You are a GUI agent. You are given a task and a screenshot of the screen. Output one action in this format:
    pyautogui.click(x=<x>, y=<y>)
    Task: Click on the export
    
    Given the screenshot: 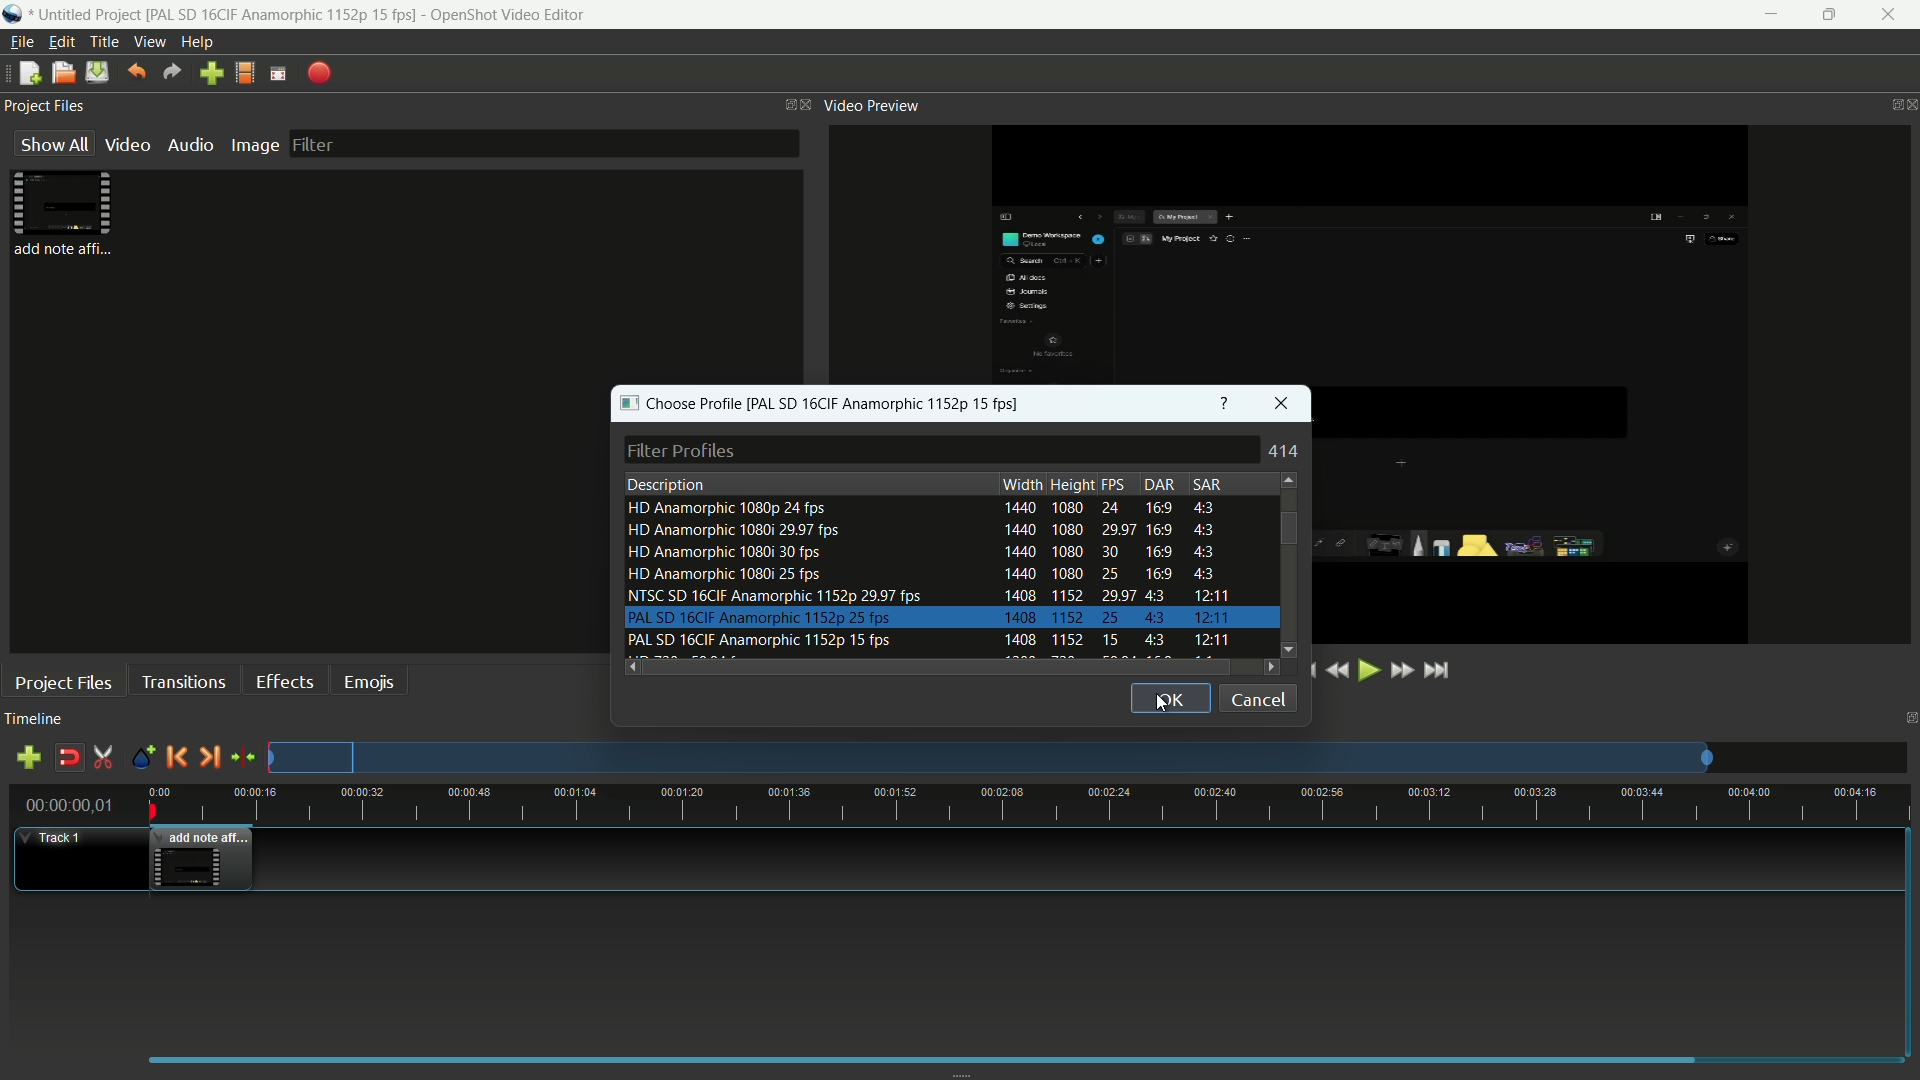 What is the action you would take?
    pyautogui.click(x=319, y=74)
    